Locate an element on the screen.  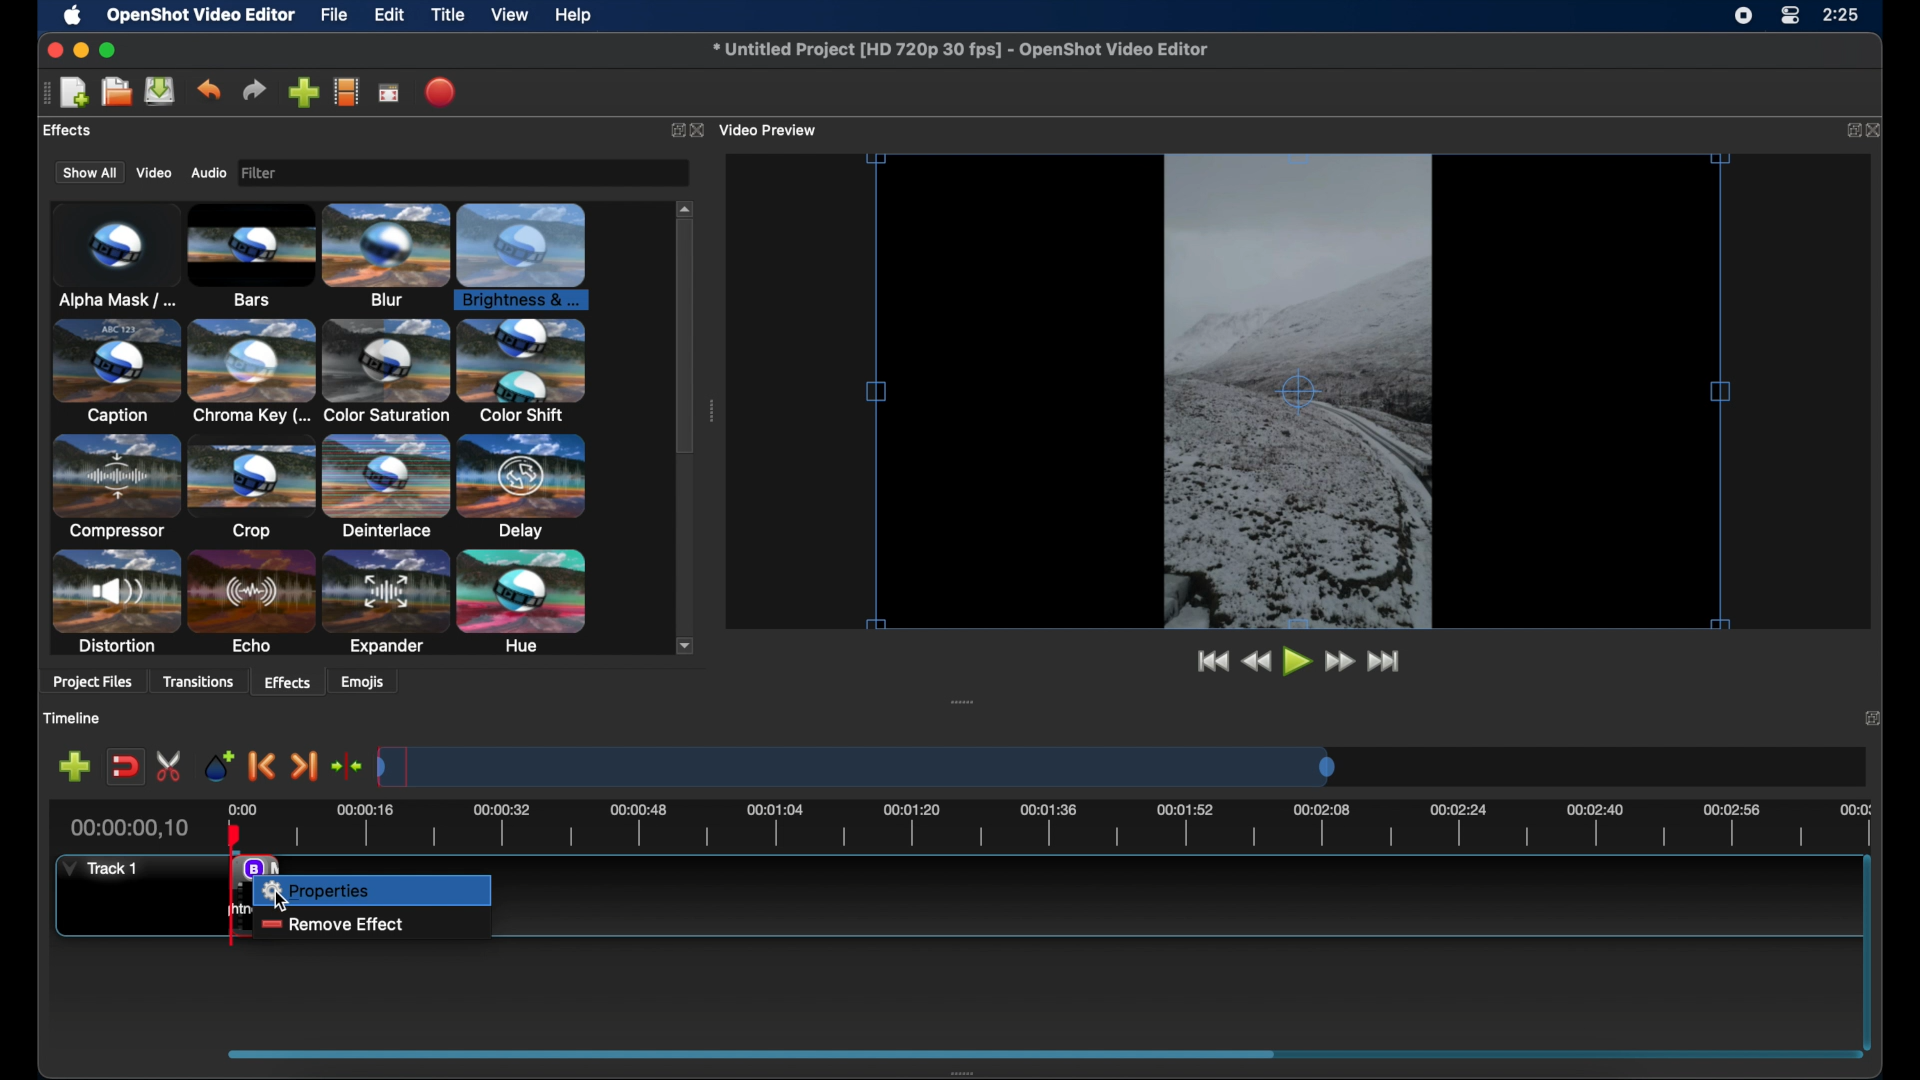
video preview is located at coordinates (1297, 391).